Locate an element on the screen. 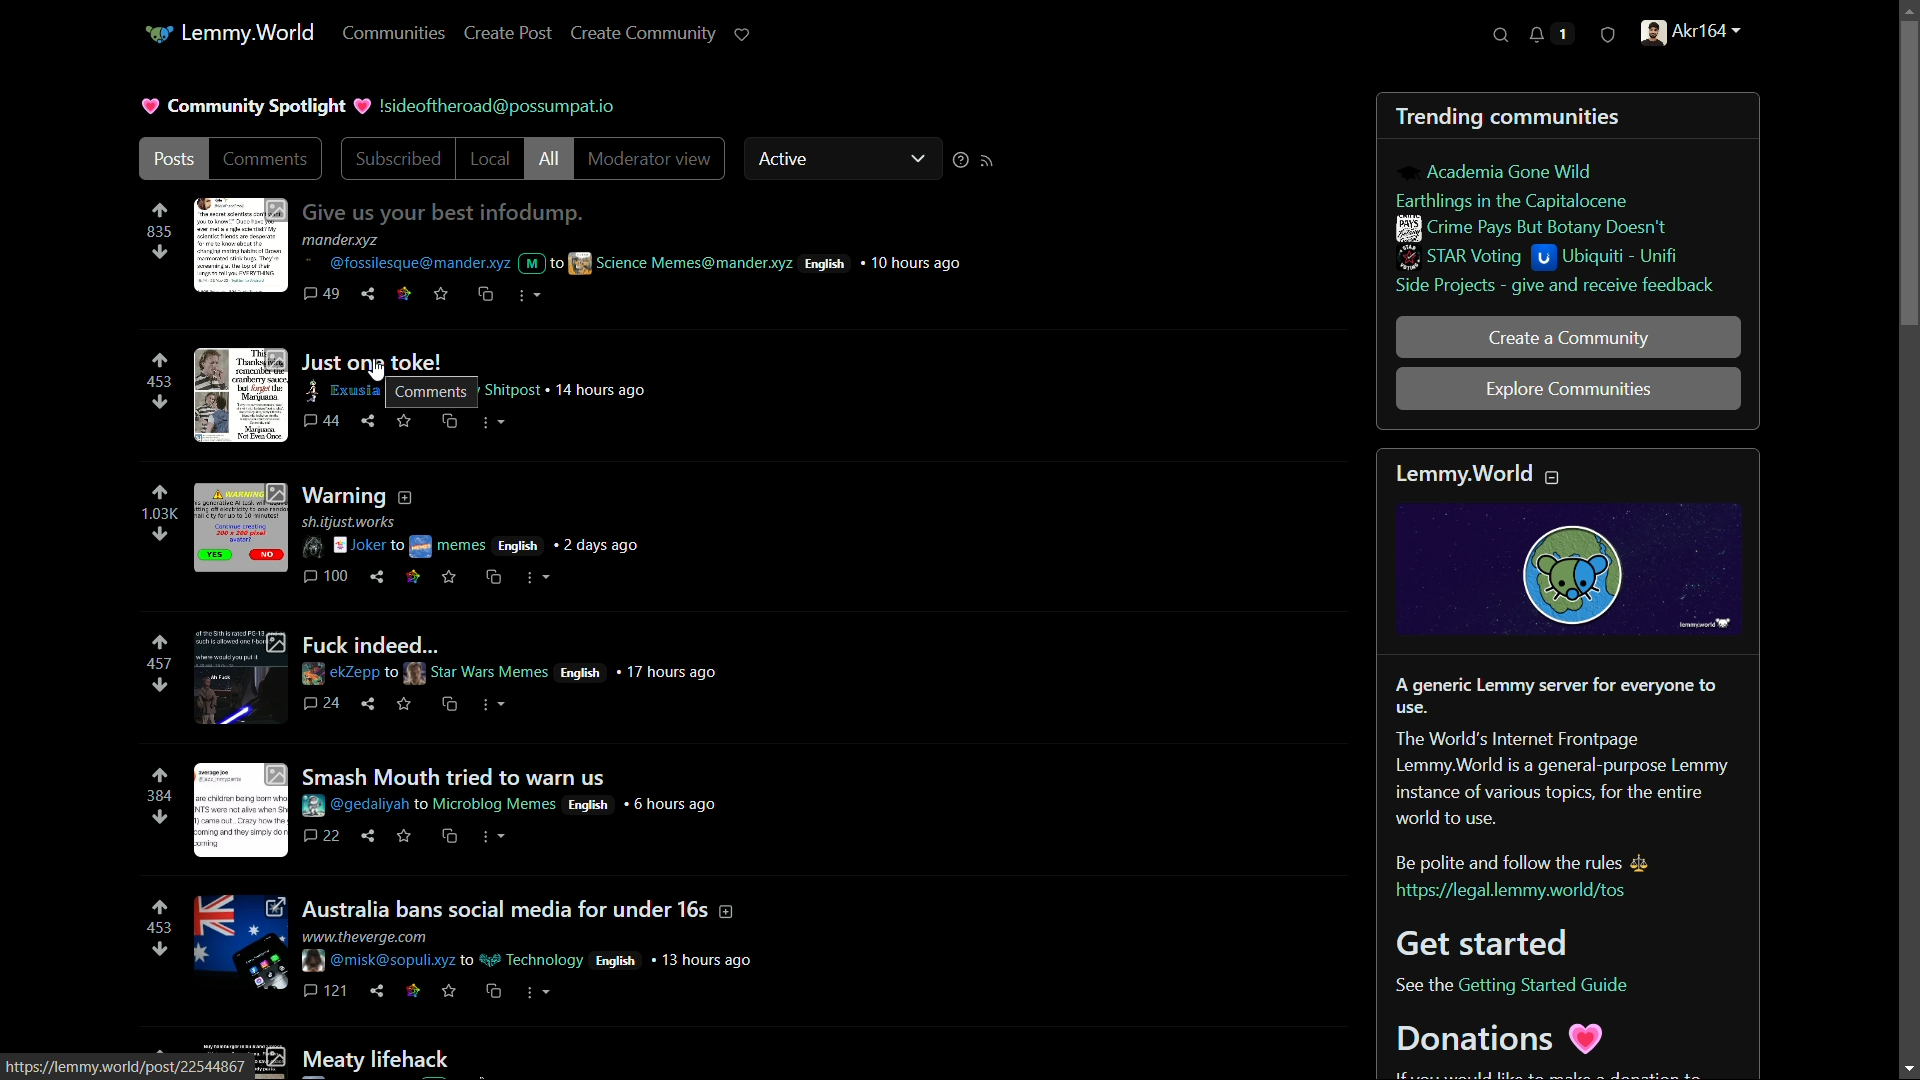 Image resolution: width=1920 pixels, height=1080 pixels. thumbnail is located at coordinates (242, 945).